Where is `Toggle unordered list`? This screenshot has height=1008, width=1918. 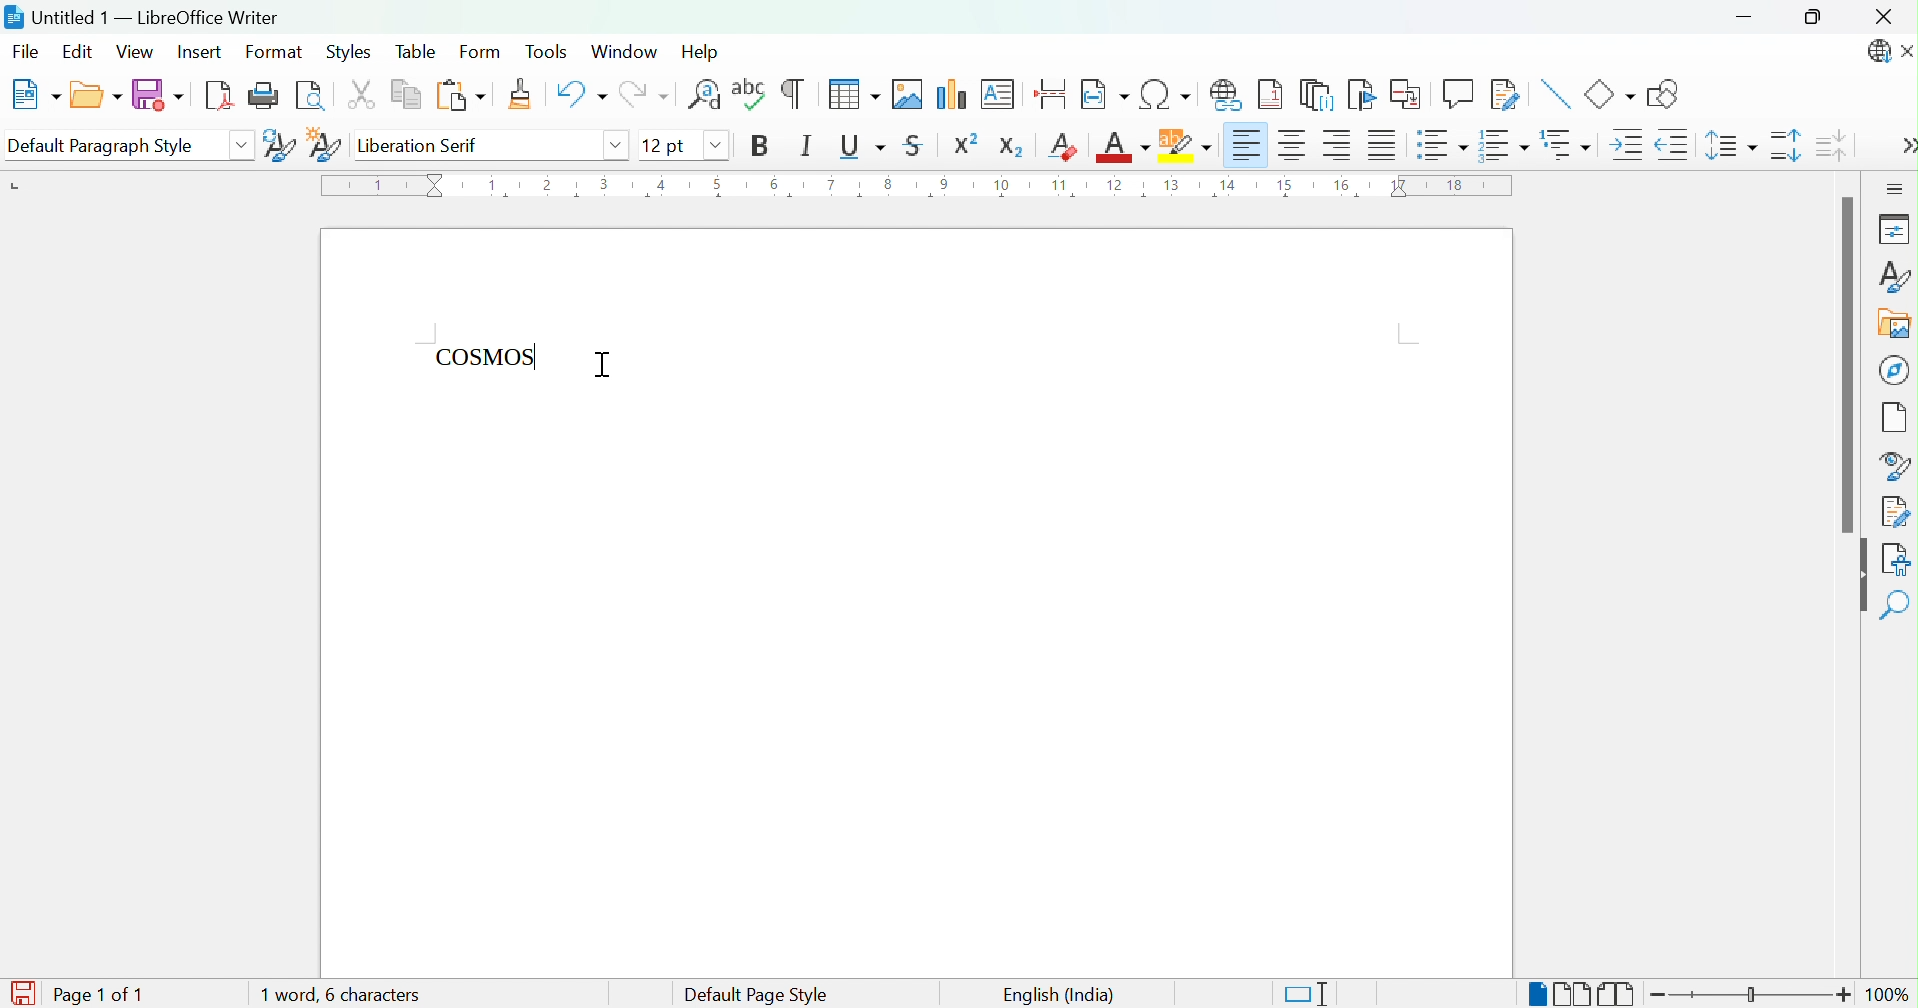
Toggle unordered list is located at coordinates (1441, 147).